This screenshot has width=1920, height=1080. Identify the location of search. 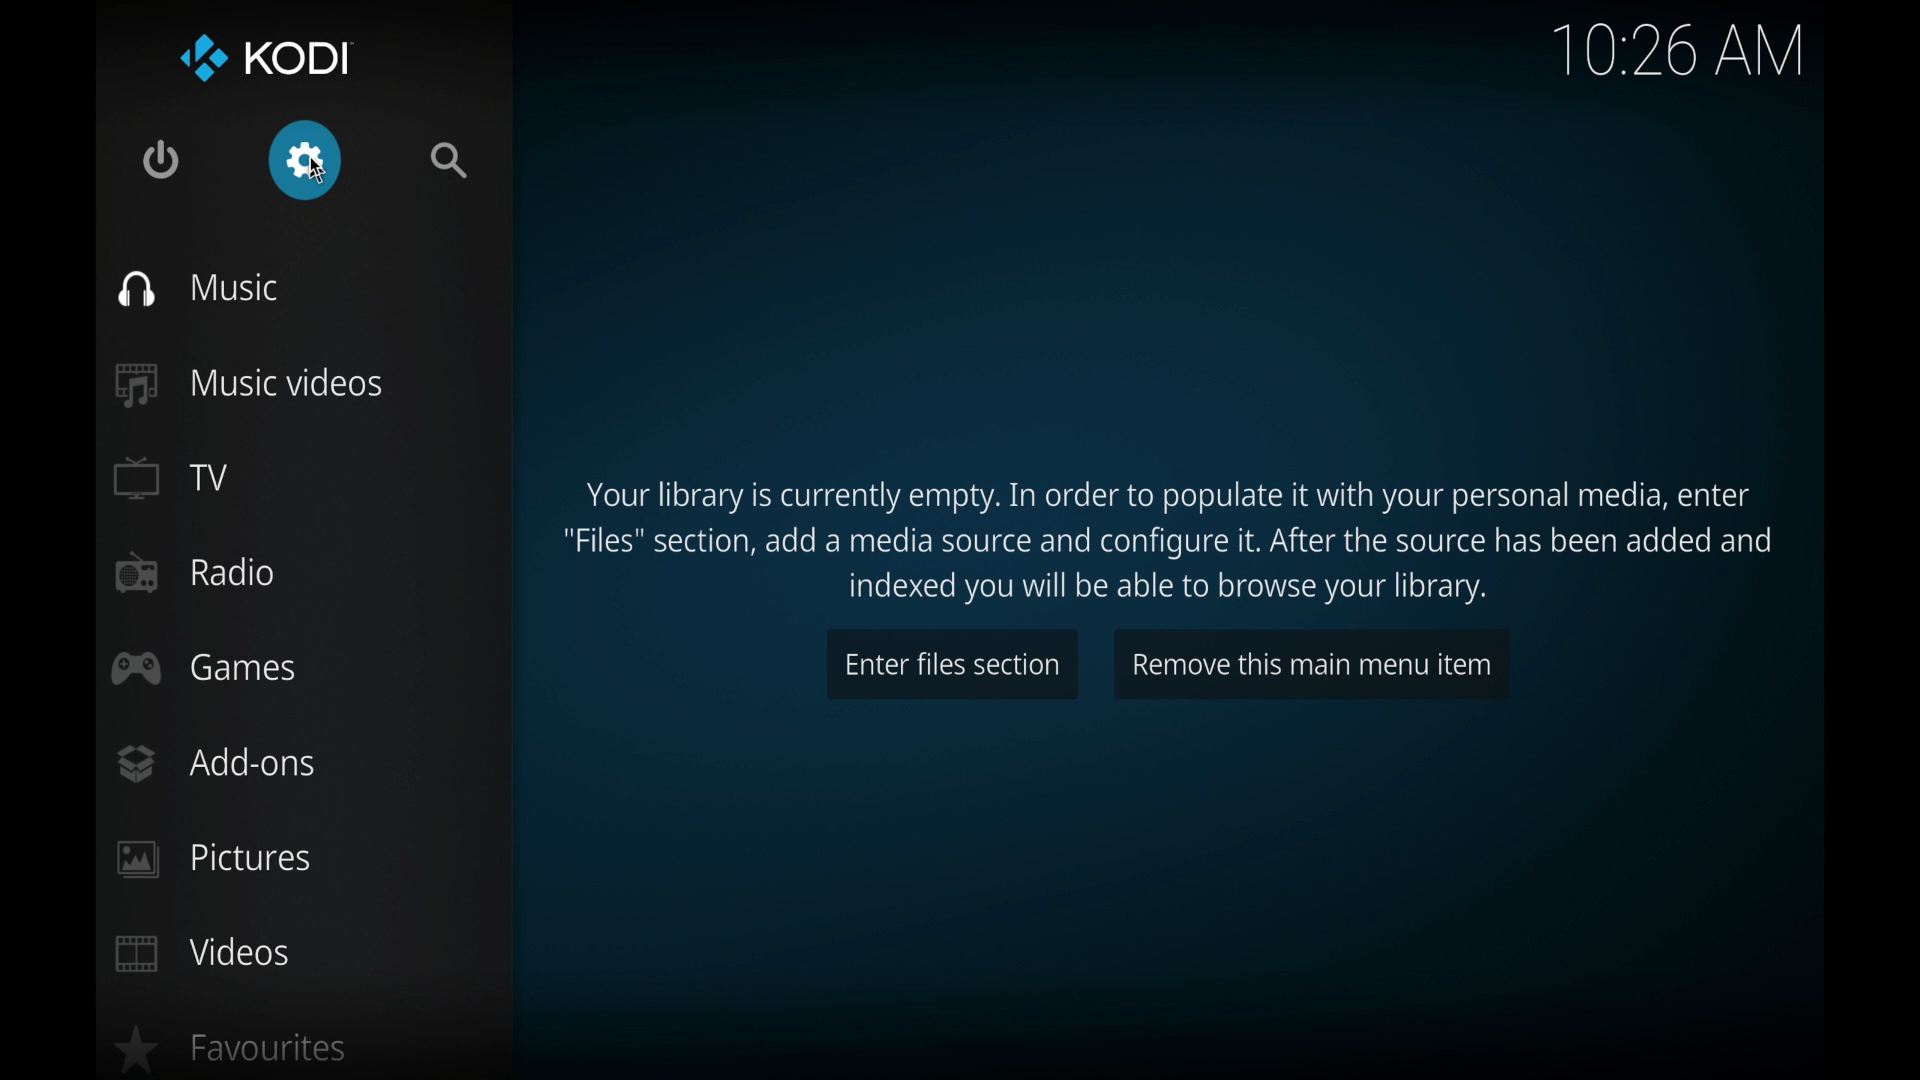
(450, 160).